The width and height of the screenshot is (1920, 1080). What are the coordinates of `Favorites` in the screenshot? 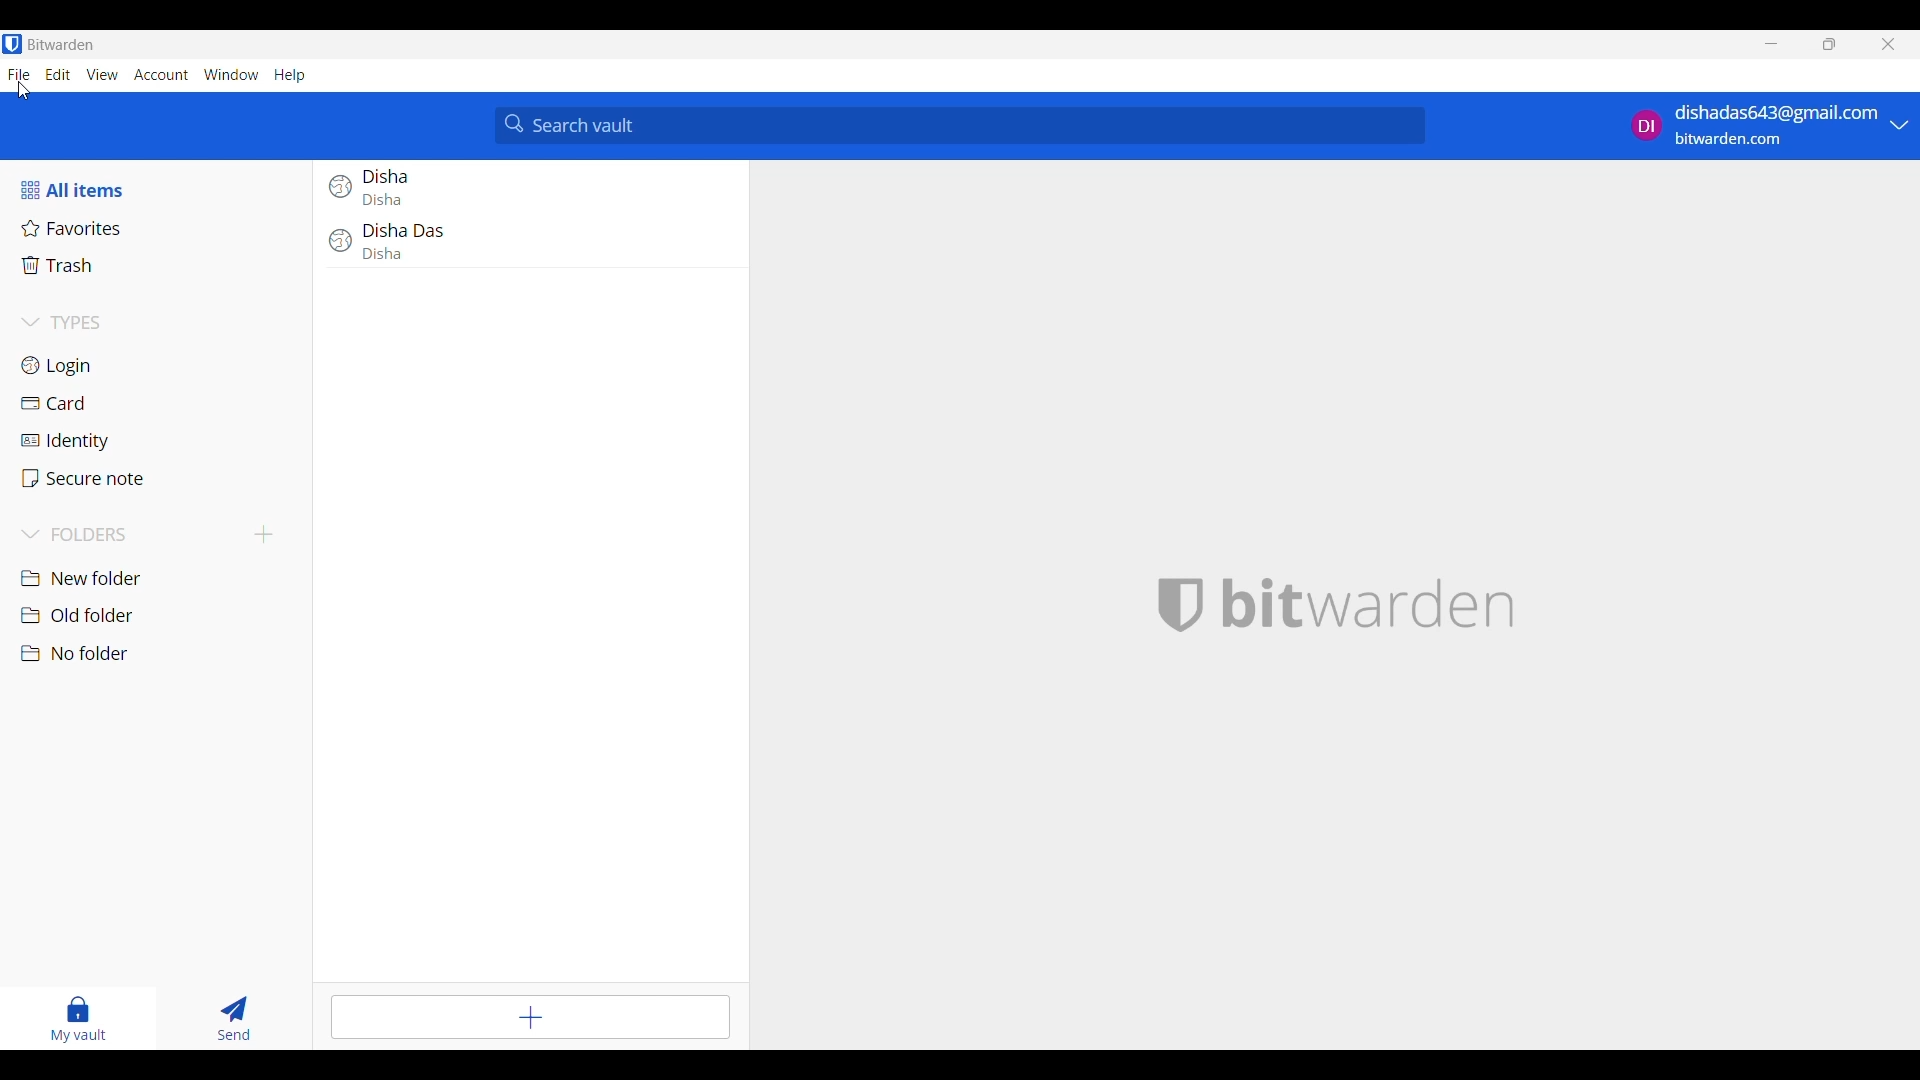 It's located at (158, 229).